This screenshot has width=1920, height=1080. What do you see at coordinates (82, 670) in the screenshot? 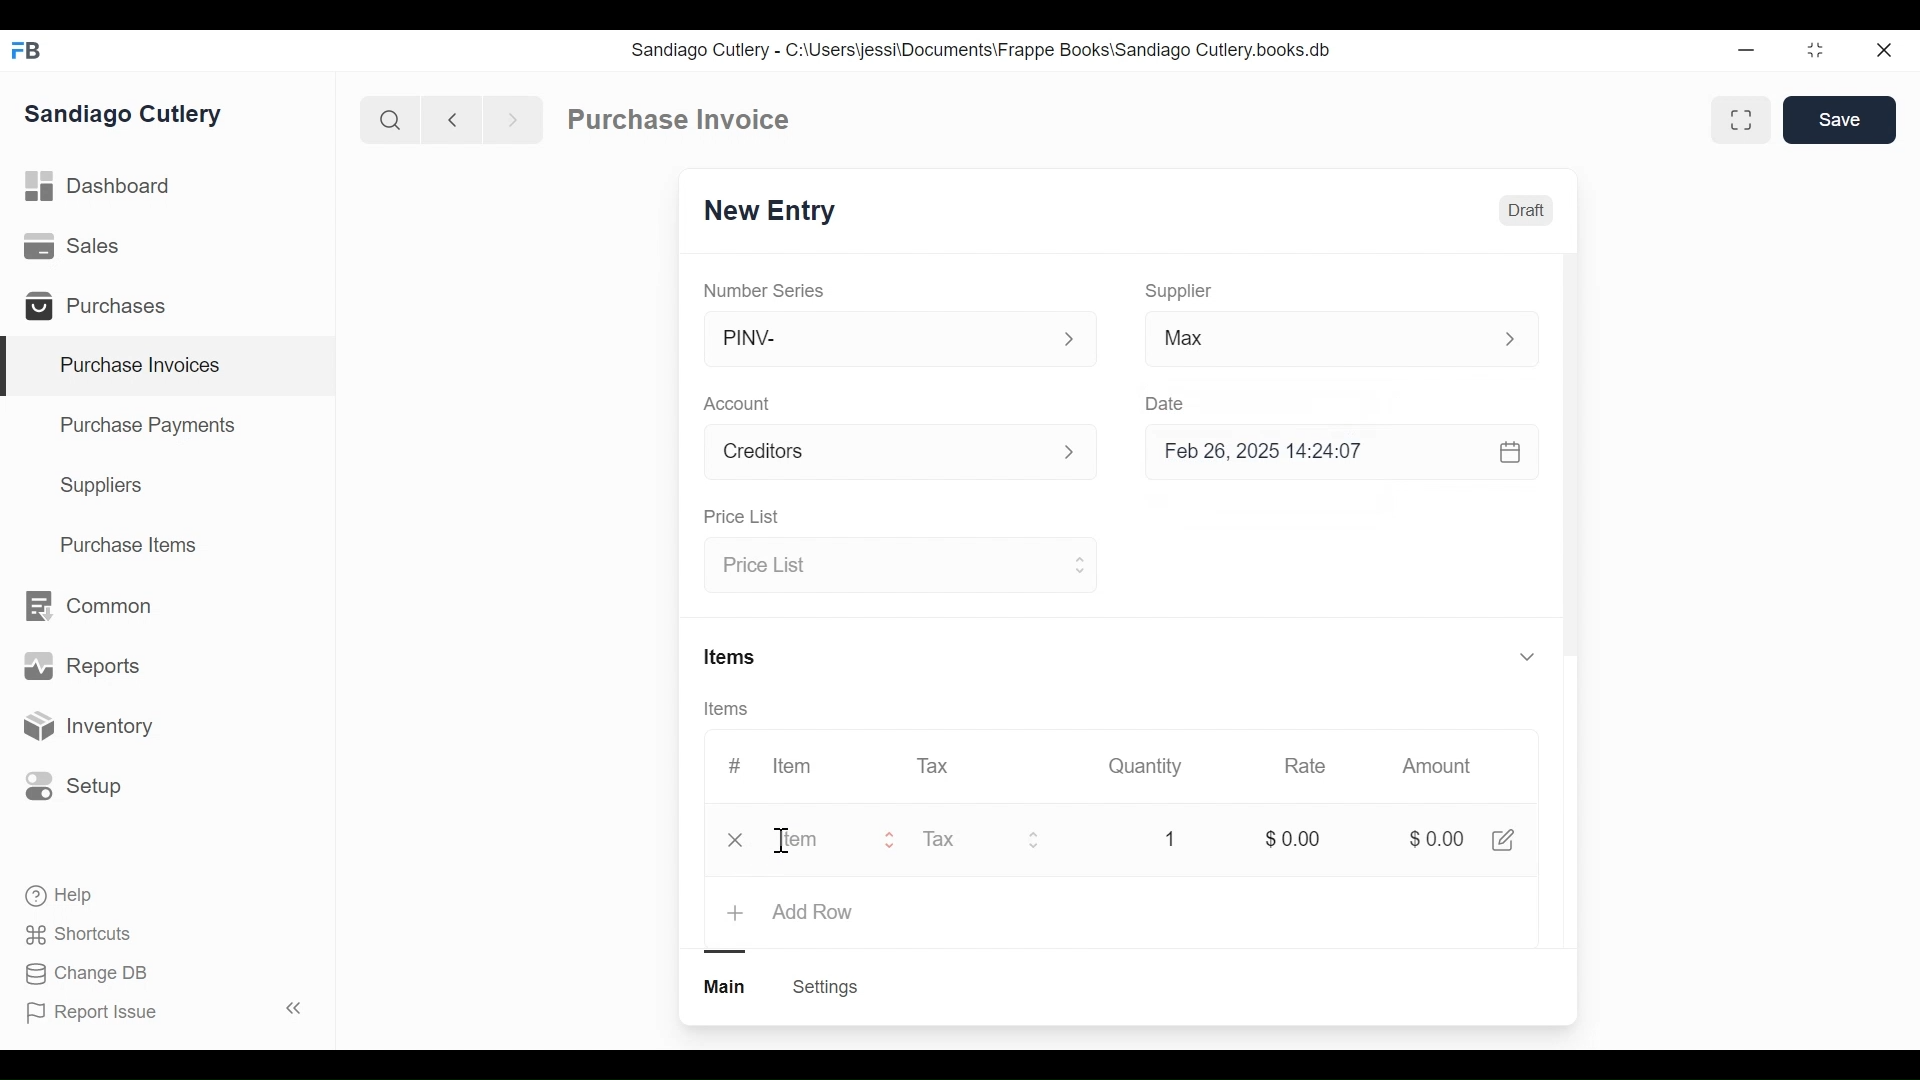
I see `Reports` at bounding box center [82, 670].